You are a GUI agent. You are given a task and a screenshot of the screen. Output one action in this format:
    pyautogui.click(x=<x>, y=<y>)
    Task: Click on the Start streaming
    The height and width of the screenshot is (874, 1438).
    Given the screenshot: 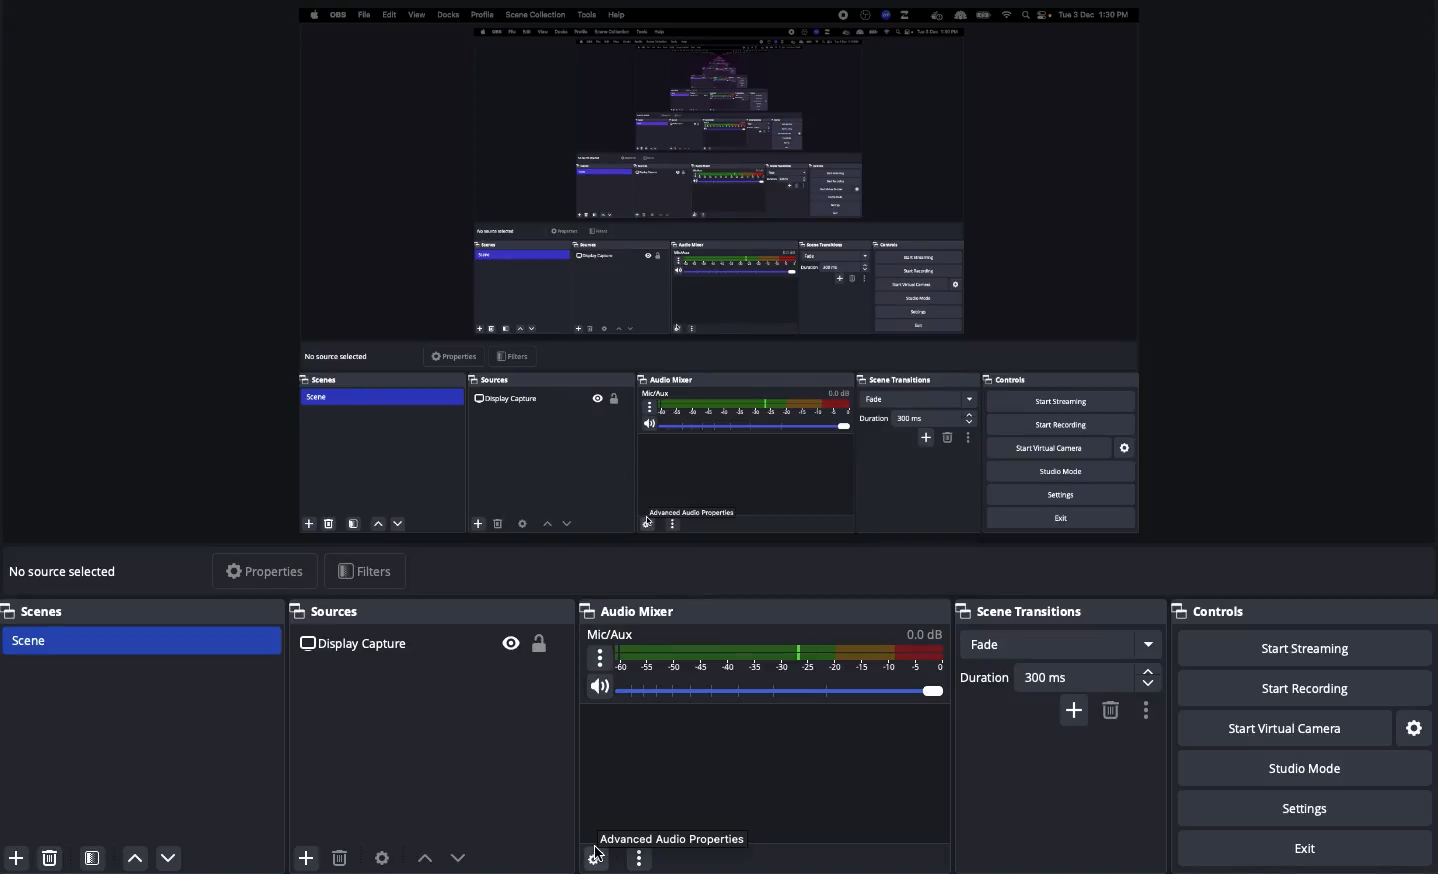 What is the action you would take?
    pyautogui.click(x=1307, y=648)
    